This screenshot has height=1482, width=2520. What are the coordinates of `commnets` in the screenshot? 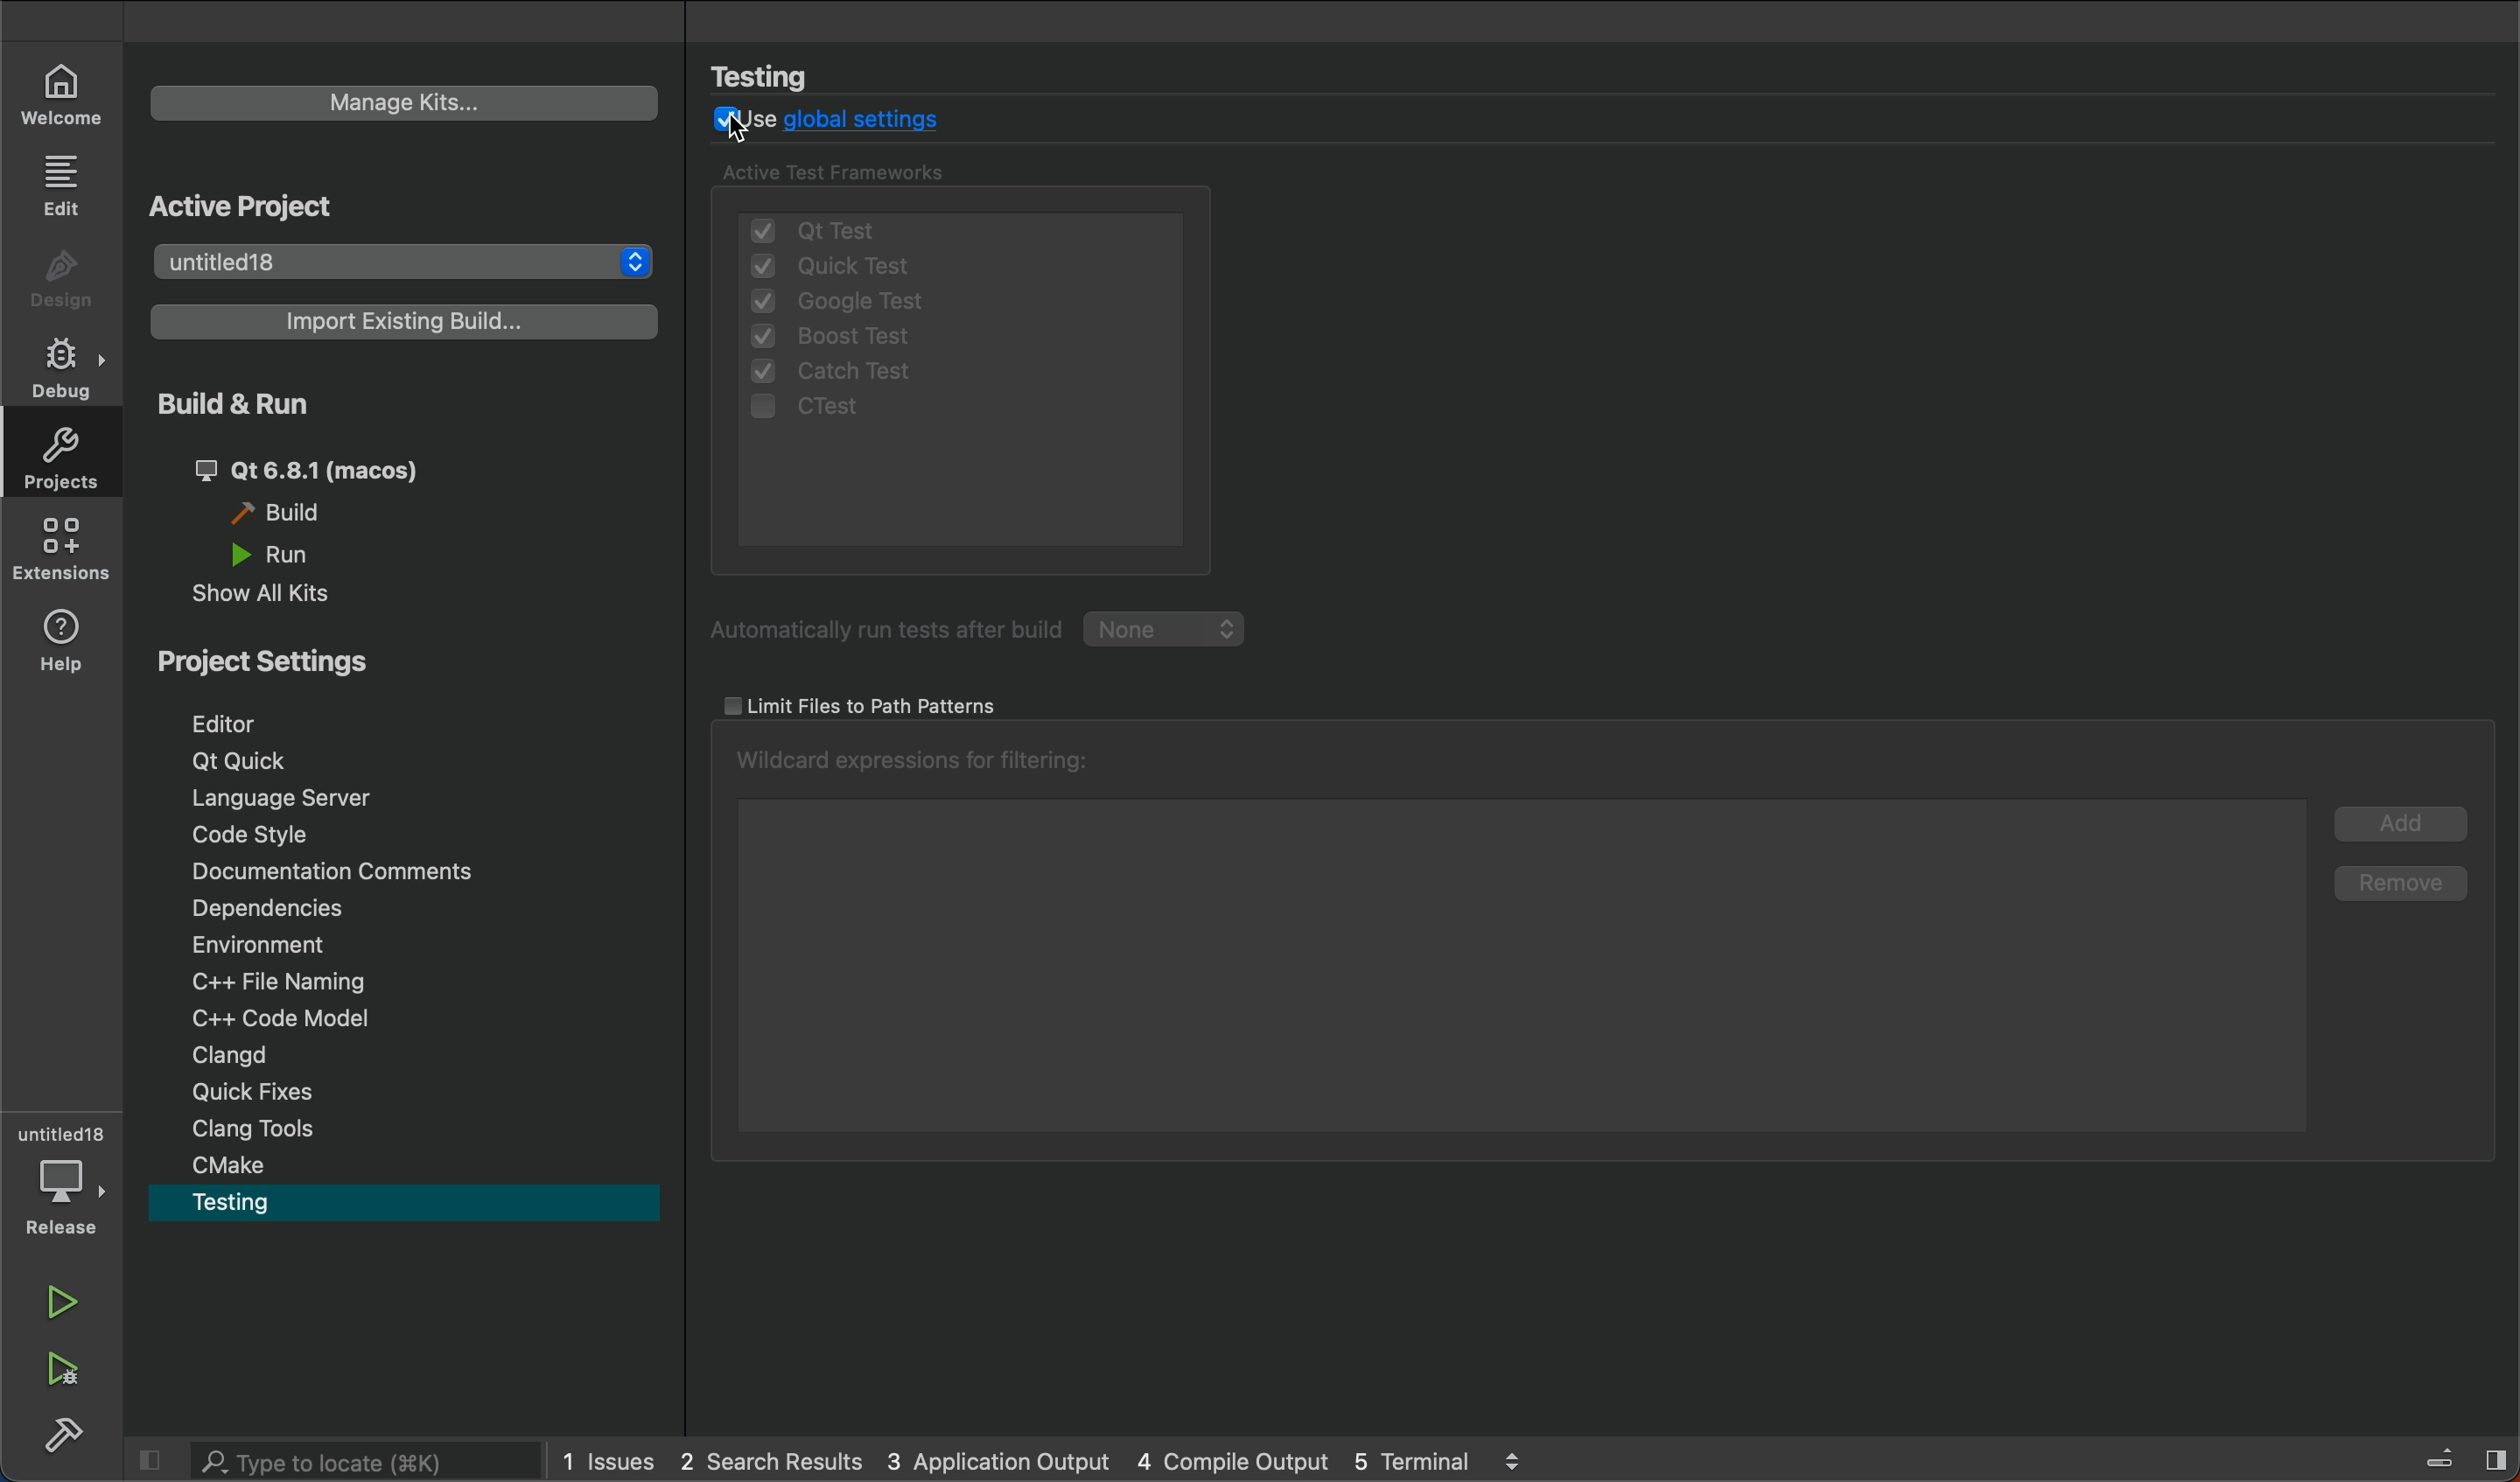 It's located at (405, 879).